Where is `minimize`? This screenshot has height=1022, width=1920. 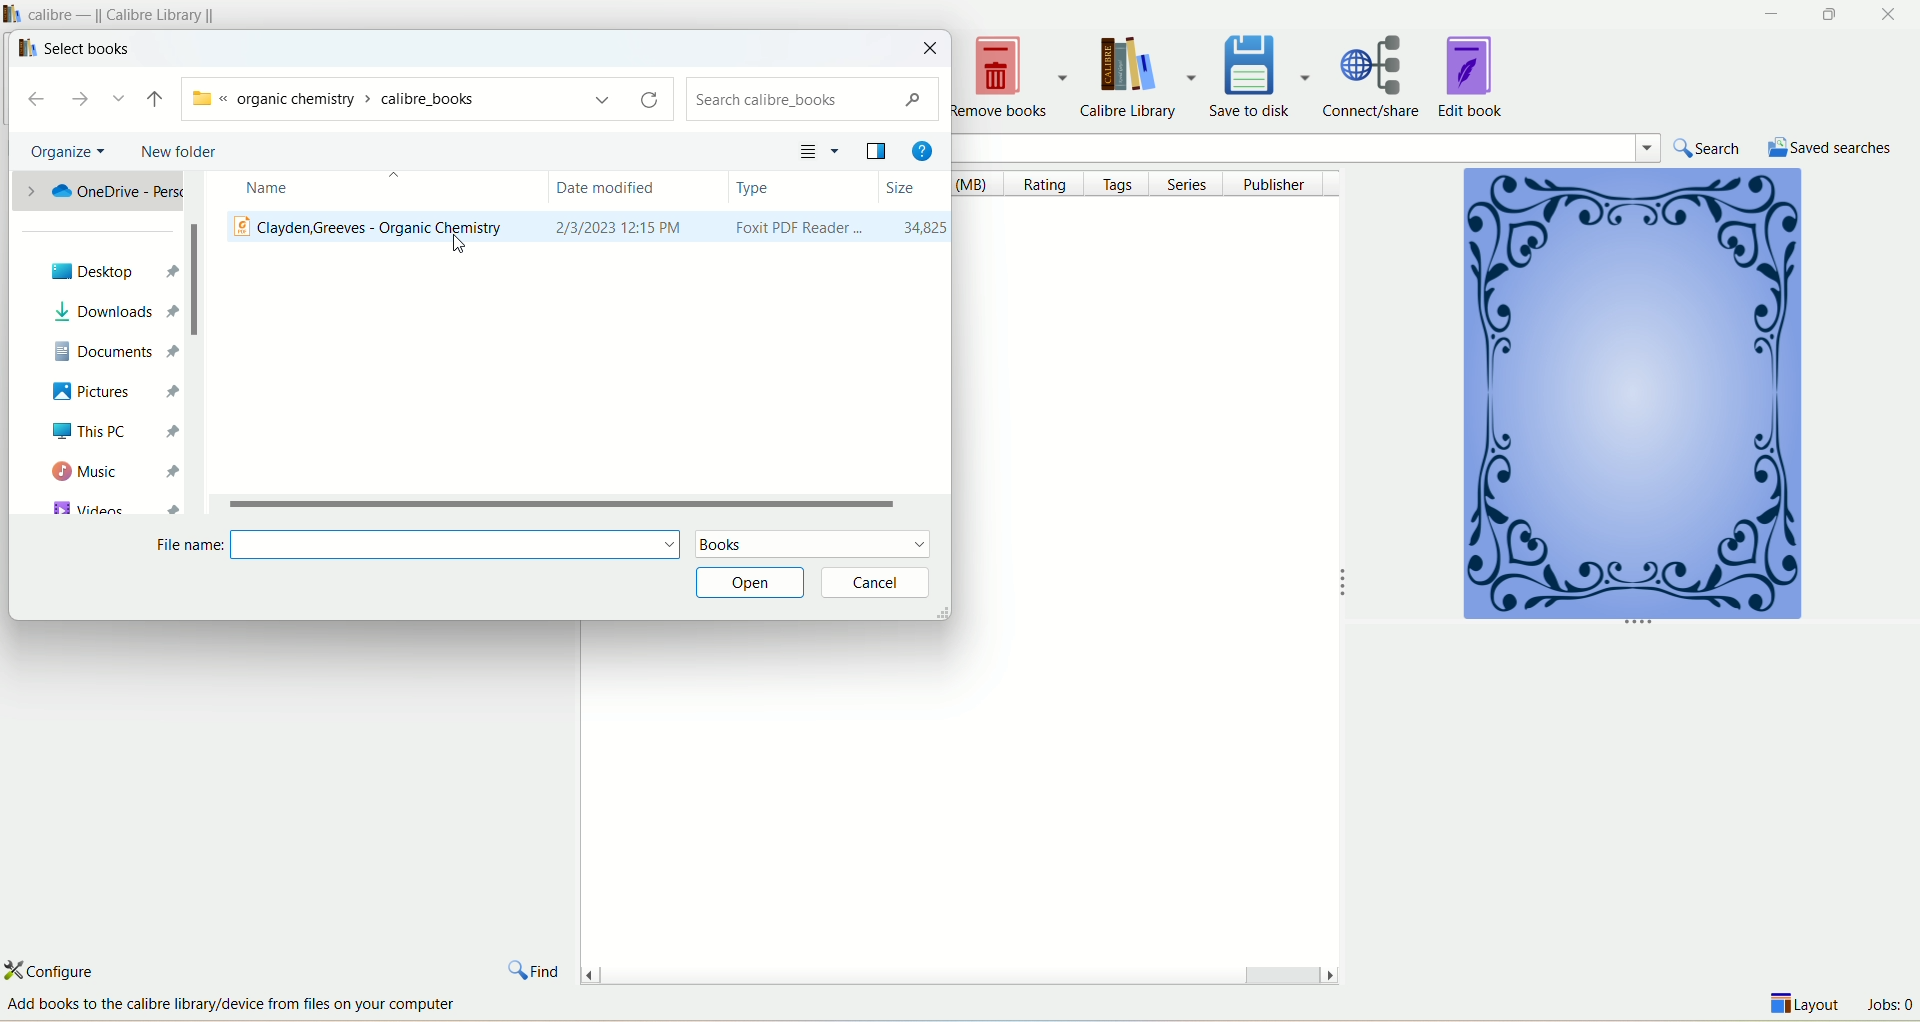 minimize is located at coordinates (1767, 14).